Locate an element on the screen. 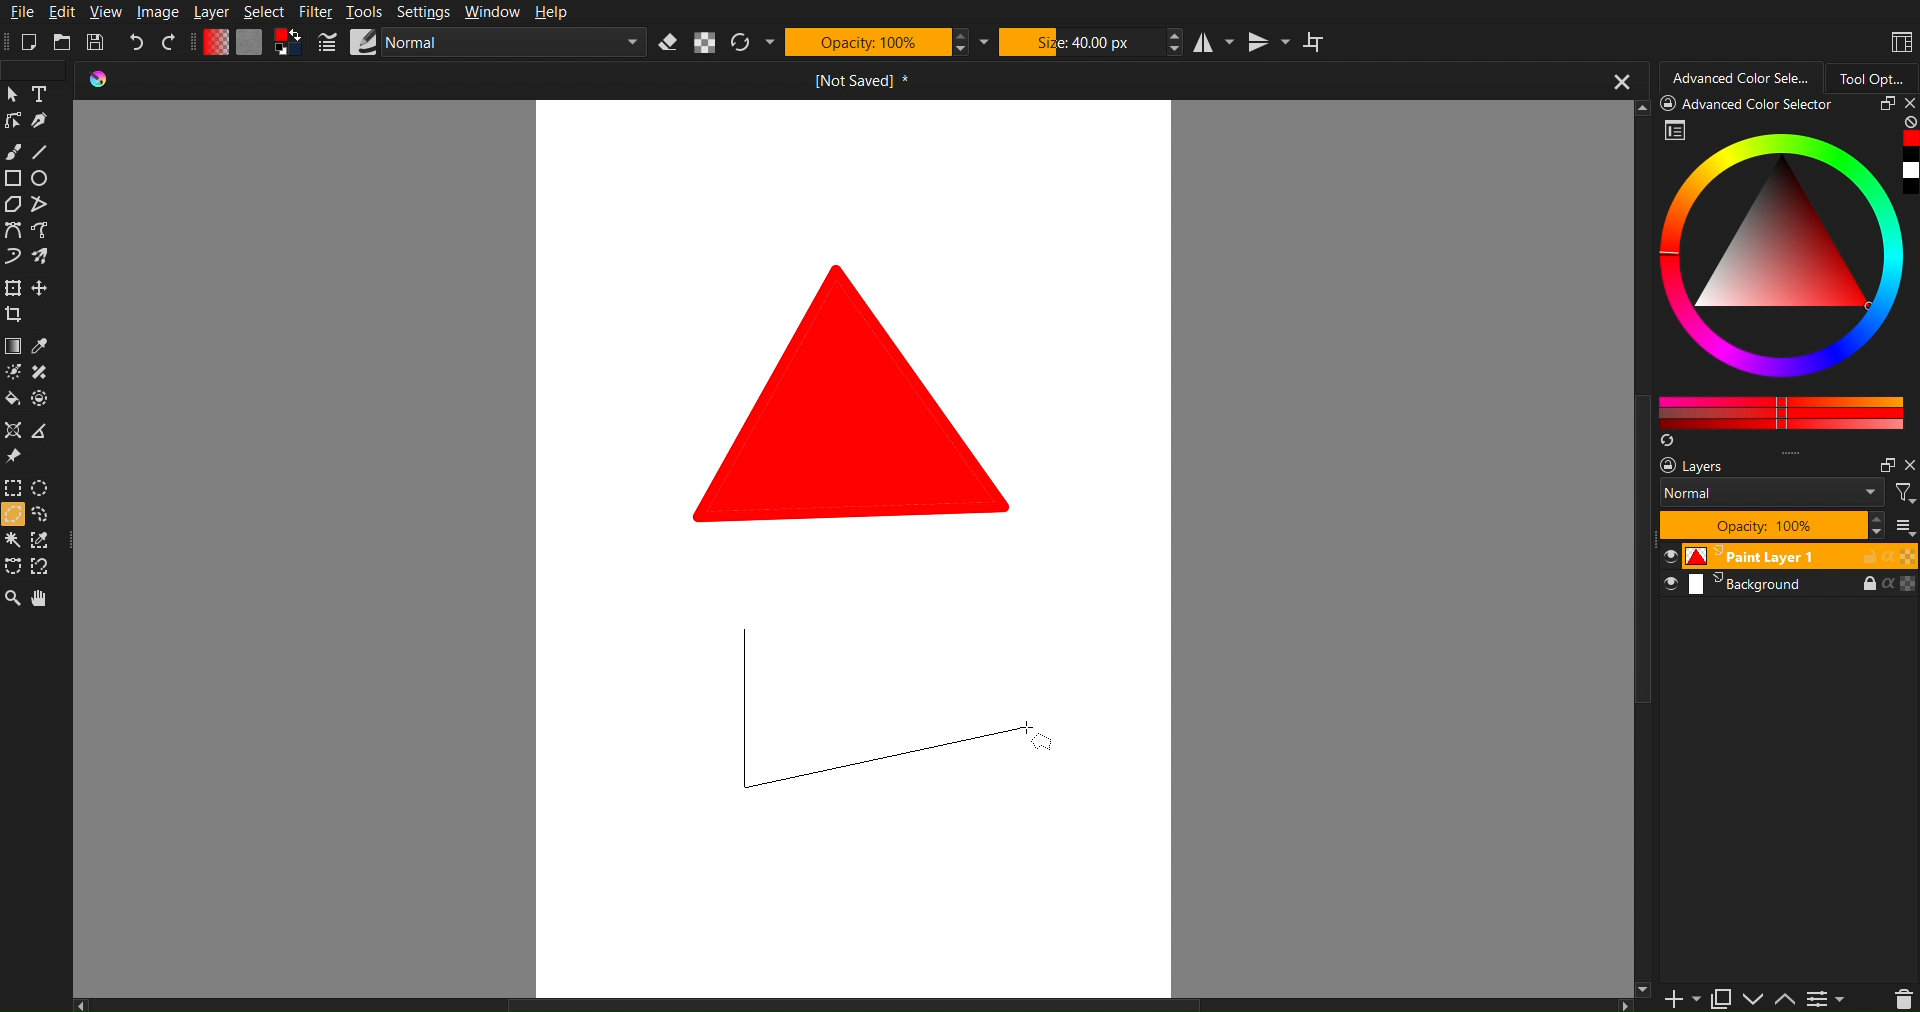 This screenshot has width=1920, height=1012. Brightness is located at coordinates (12, 372).